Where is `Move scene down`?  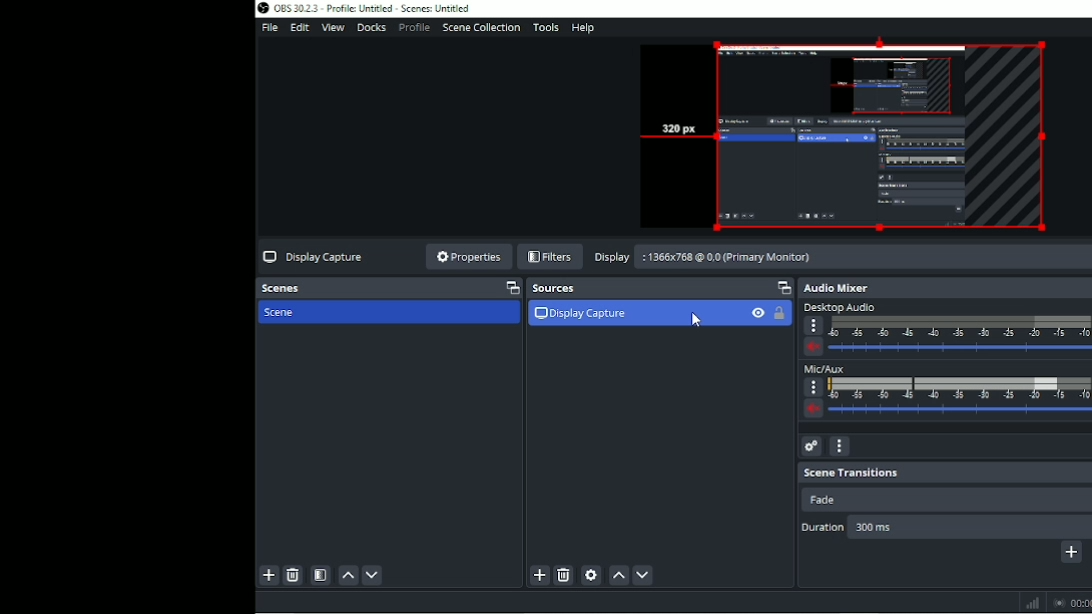 Move scene down is located at coordinates (374, 575).